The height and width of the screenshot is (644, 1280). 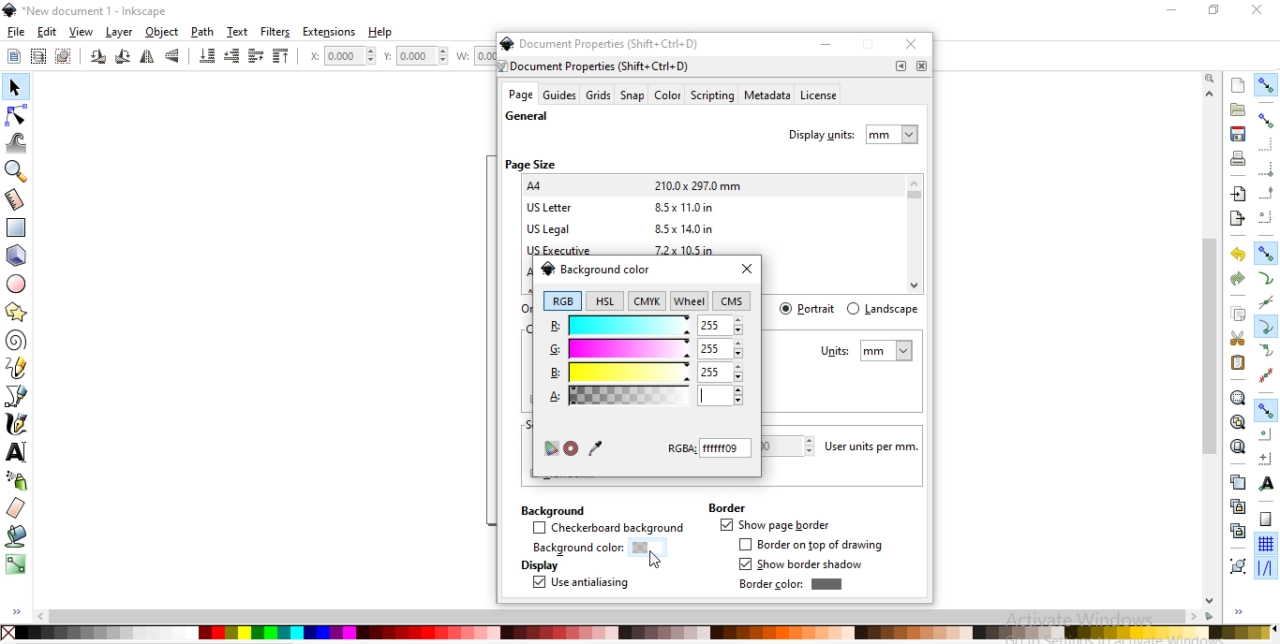 What do you see at coordinates (580, 584) in the screenshot?
I see `use antiliasing` at bounding box center [580, 584].